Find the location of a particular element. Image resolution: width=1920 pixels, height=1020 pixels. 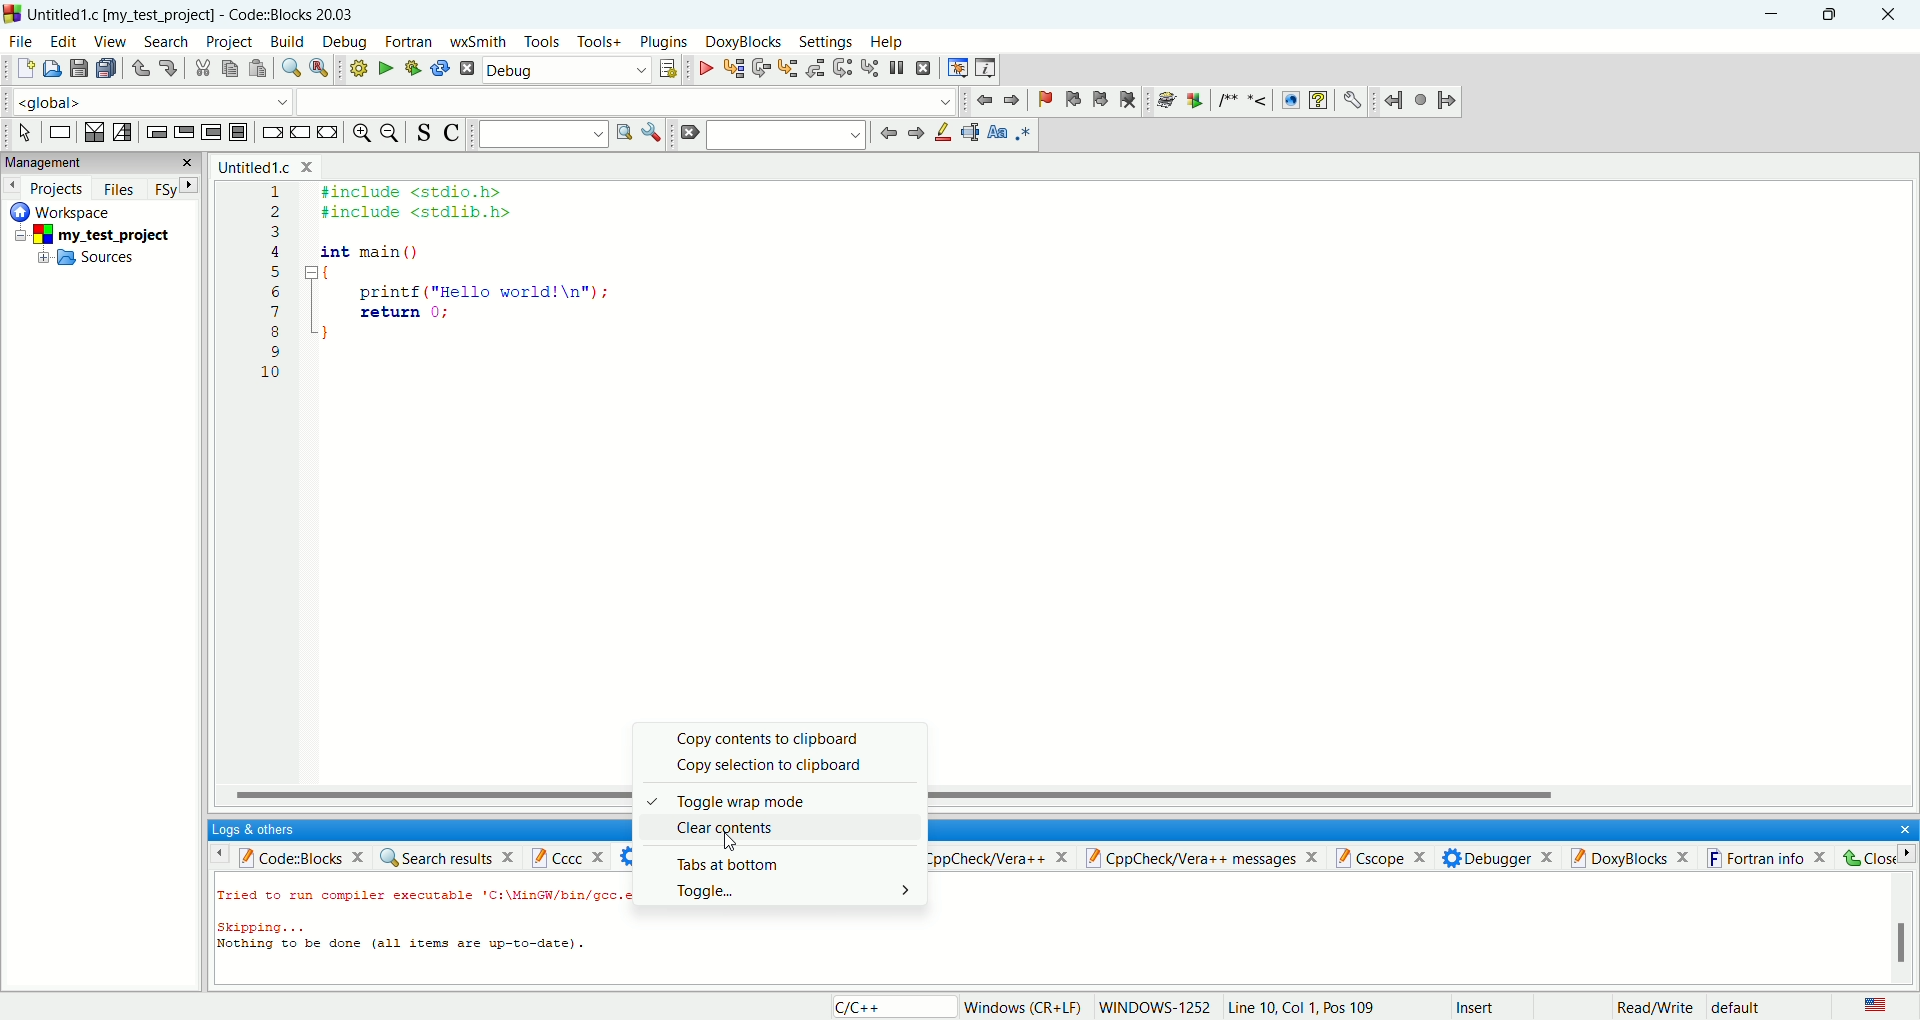

vertical scroll bar is located at coordinates (1903, 928).